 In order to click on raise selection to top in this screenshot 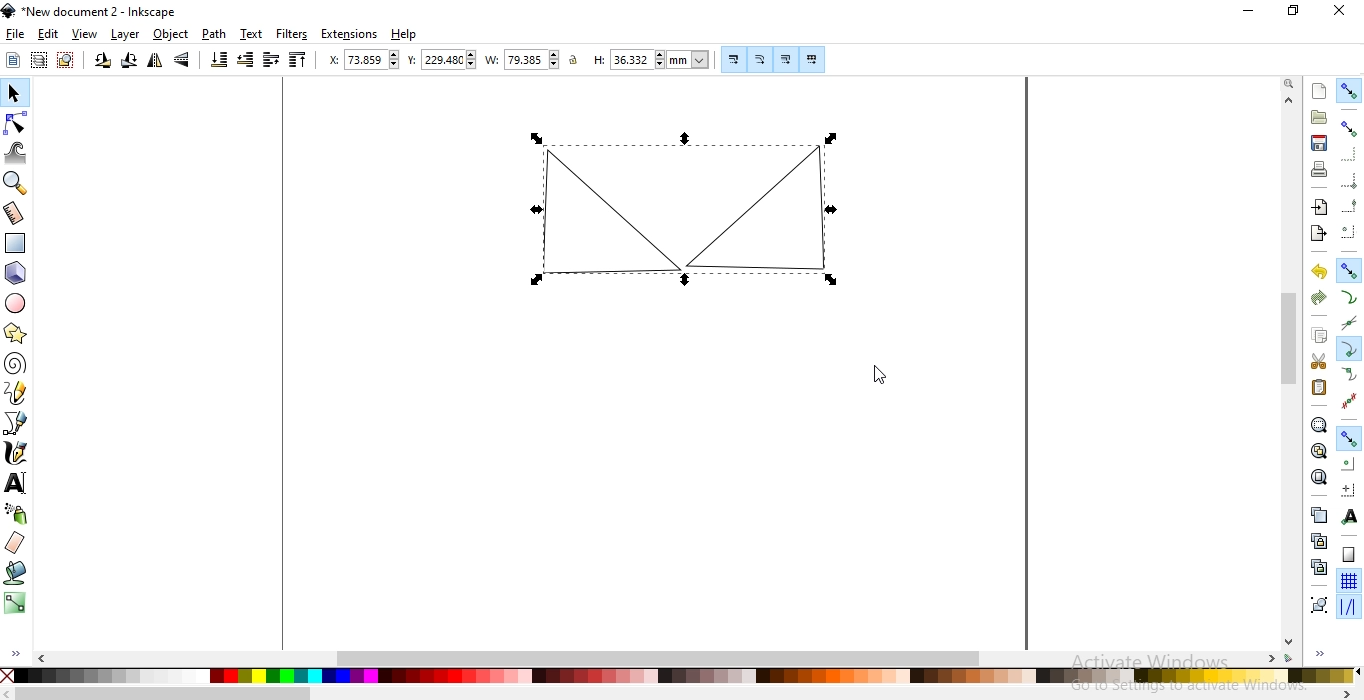, I will do `click(298, 60)`.